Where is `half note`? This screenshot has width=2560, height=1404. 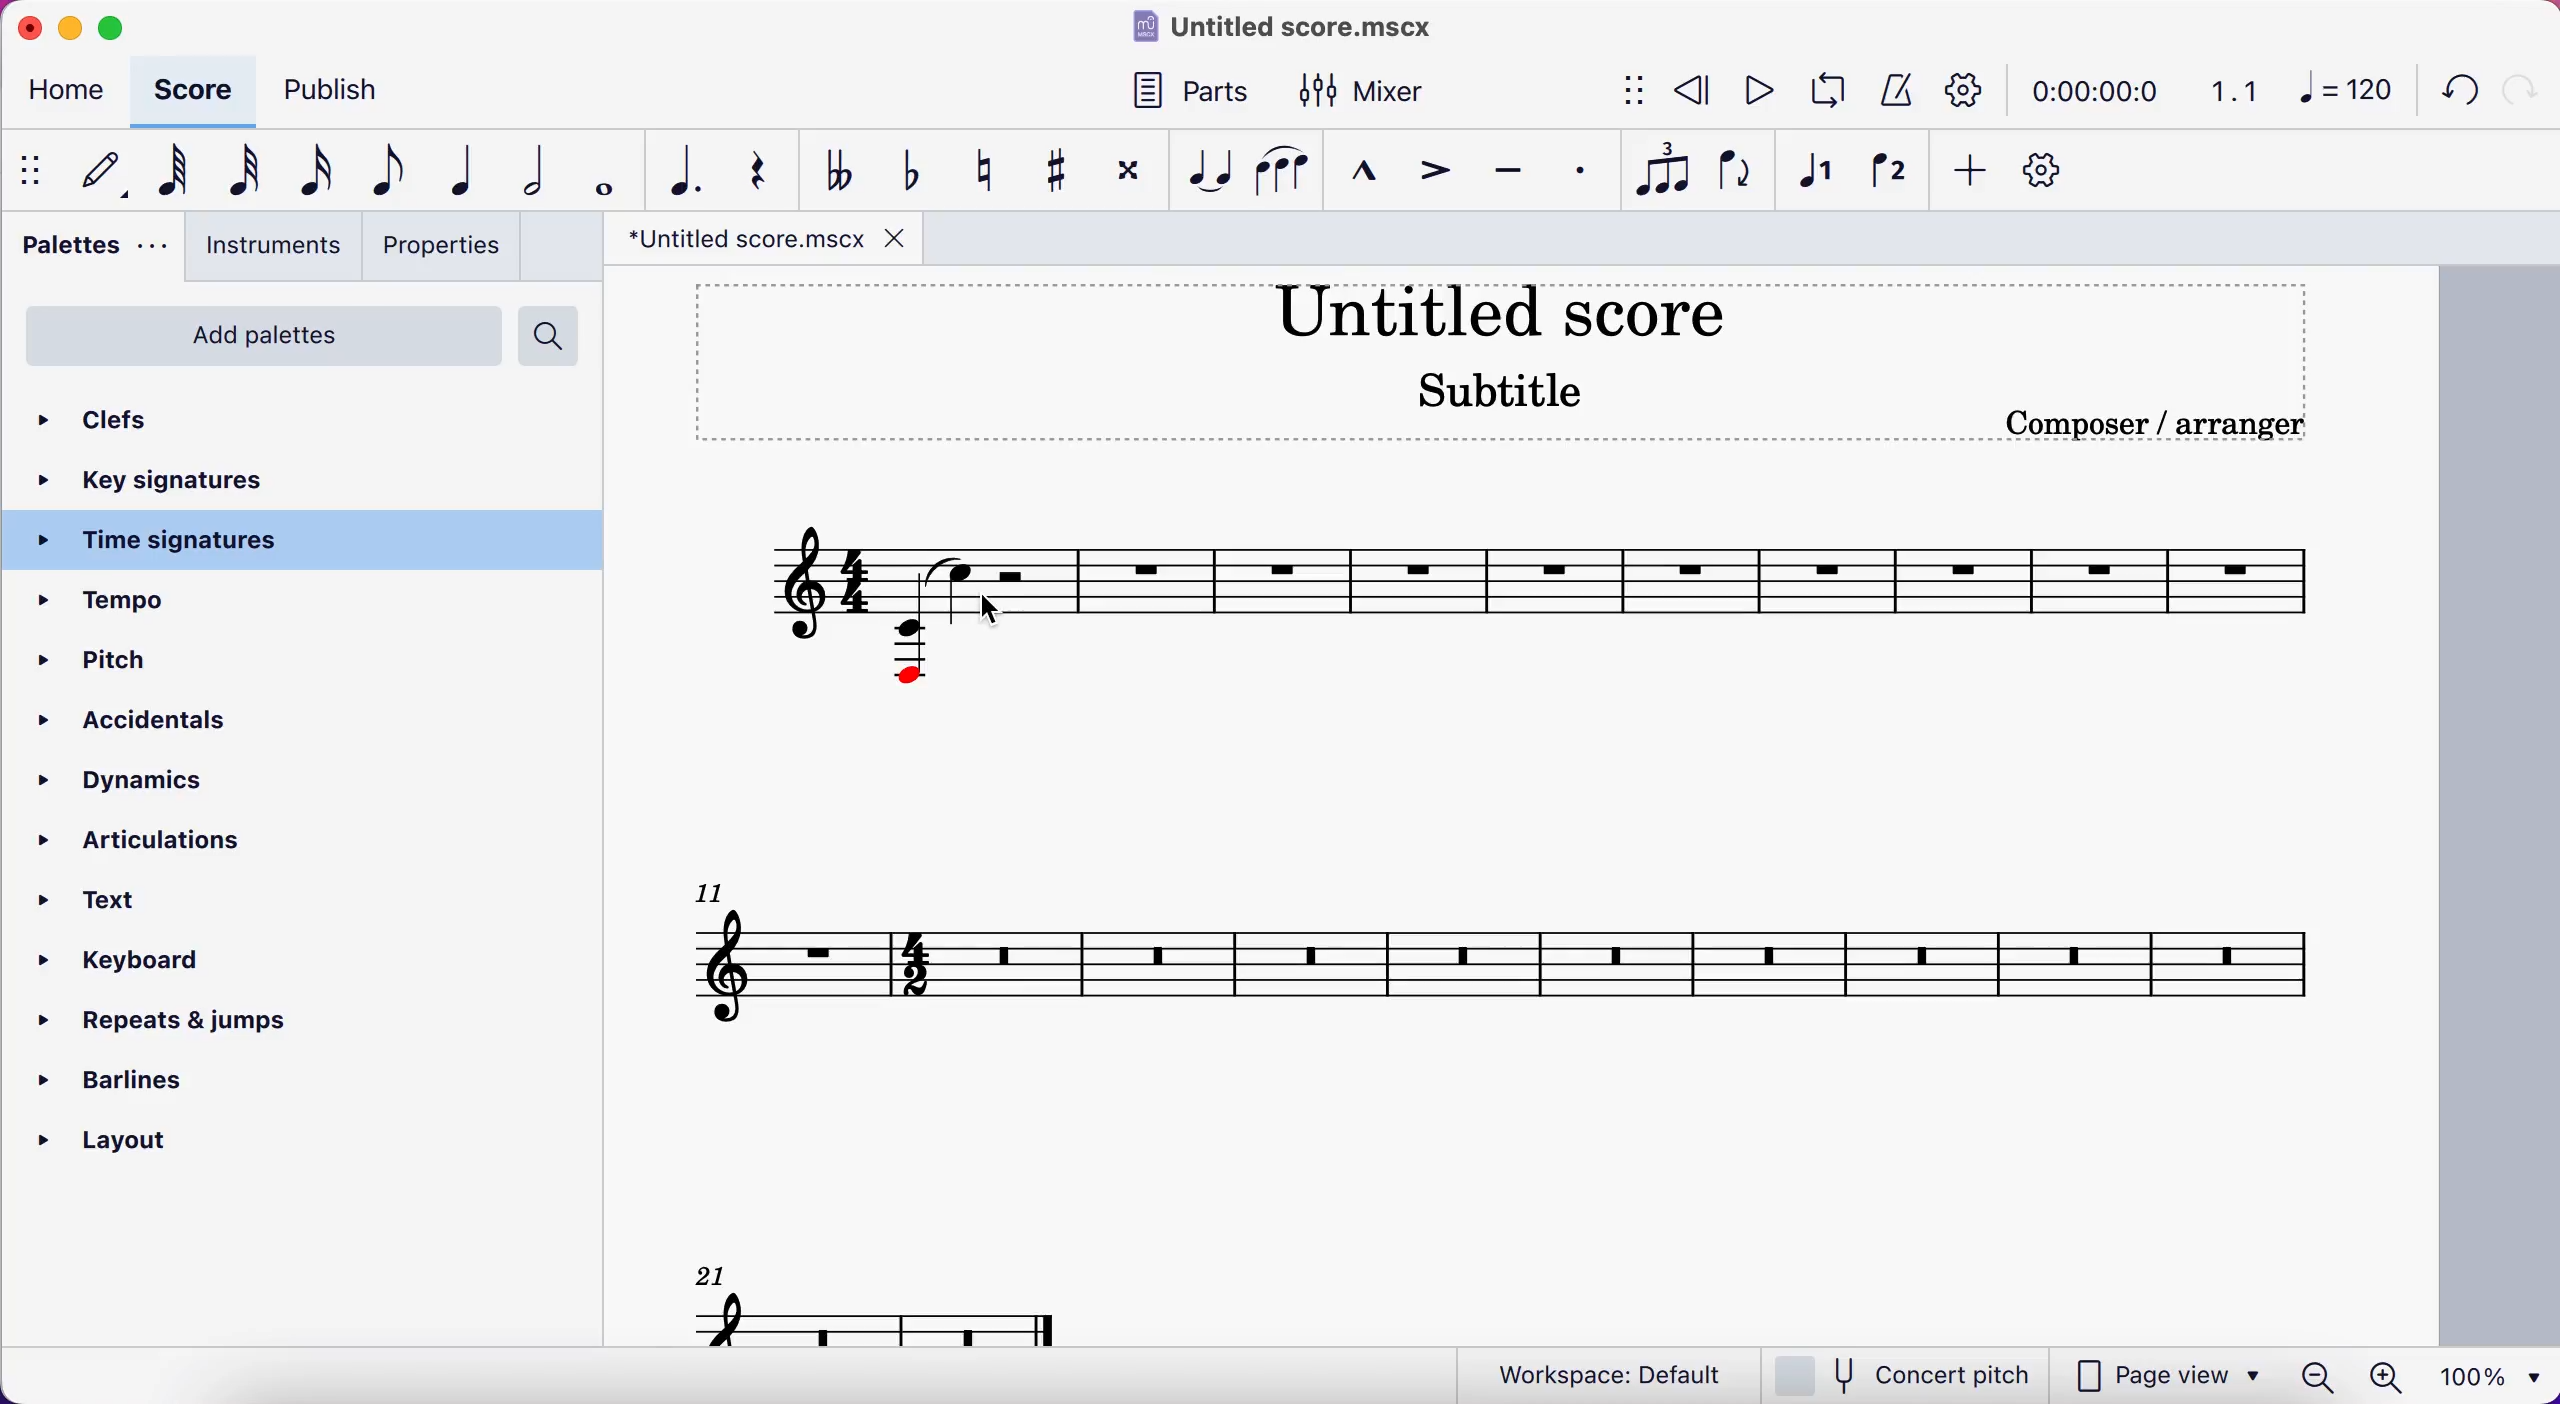
half note is located at coordinates (540, 166).